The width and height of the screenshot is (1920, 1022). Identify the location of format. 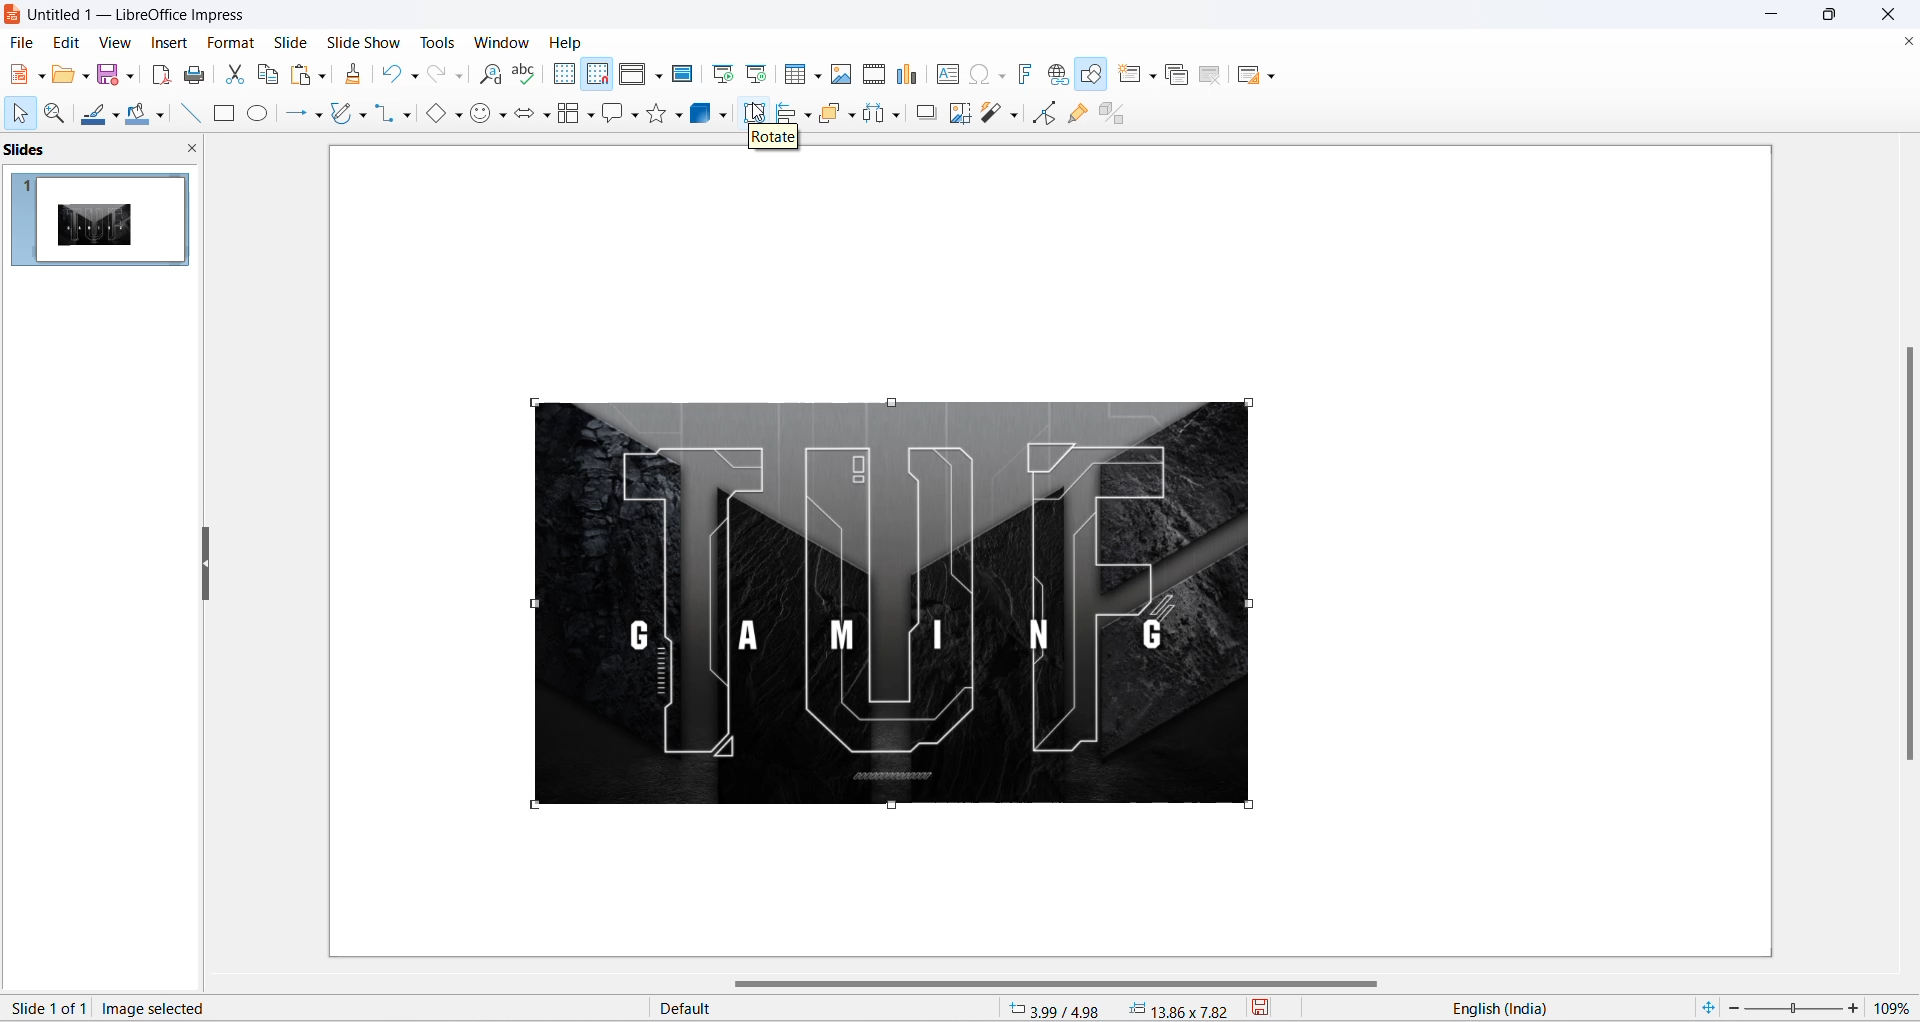
(227, 44).